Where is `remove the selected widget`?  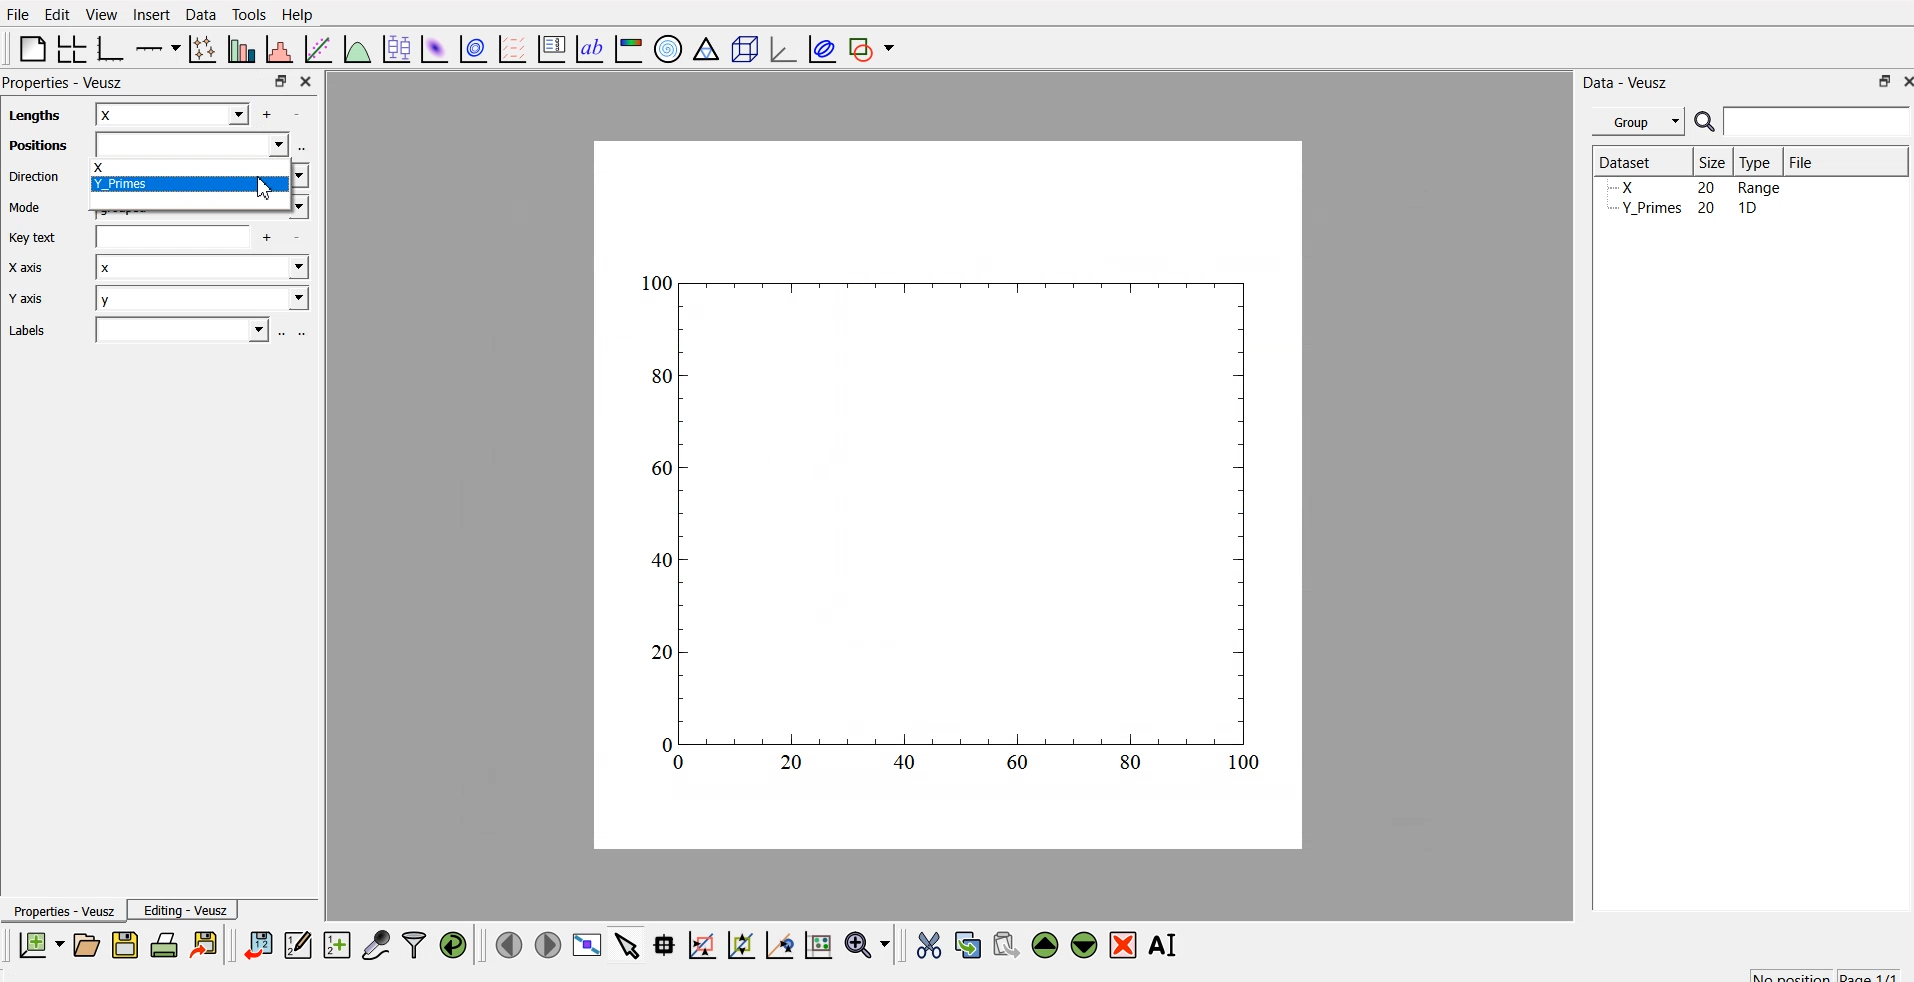 remove the selected widget is located at coordinates (1127, 945).